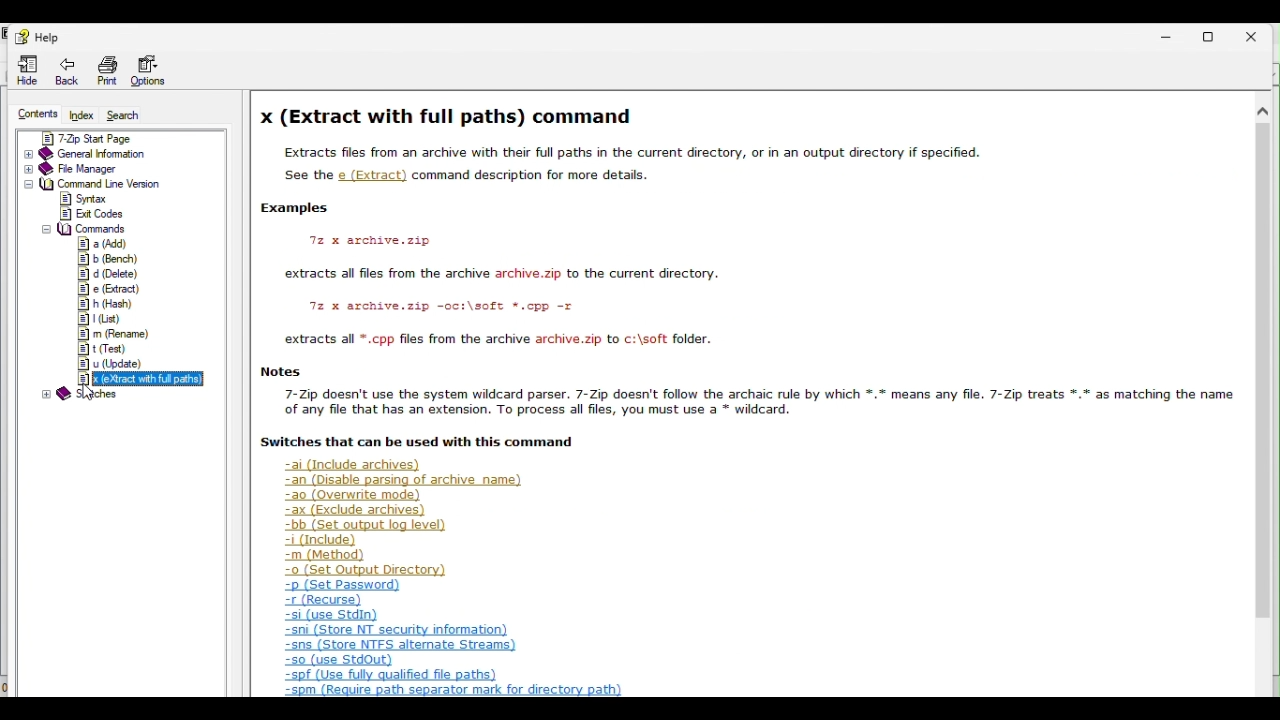  What do you see at coordinates (1156, 34) in the screenshot?
I see `Minimise` at bounding box center [1156, 34].